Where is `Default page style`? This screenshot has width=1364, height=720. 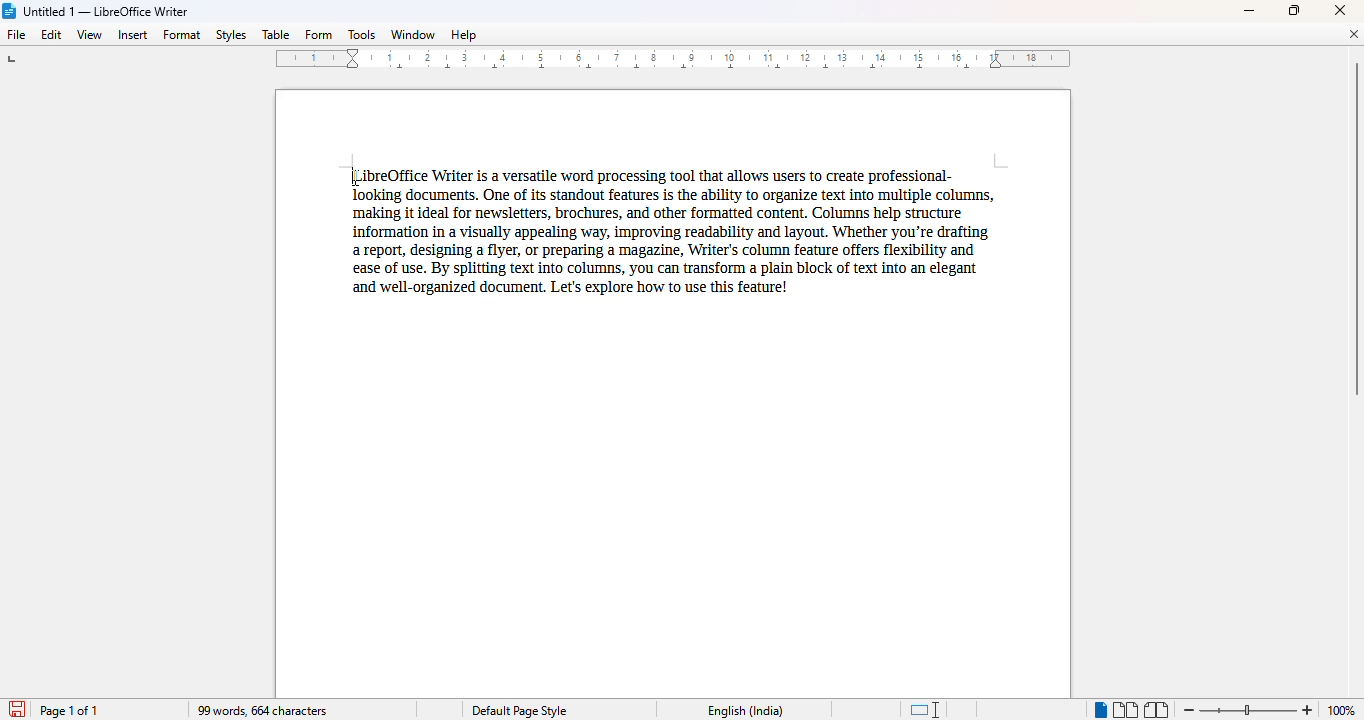
Default page style is located at coordinates (519, 710).